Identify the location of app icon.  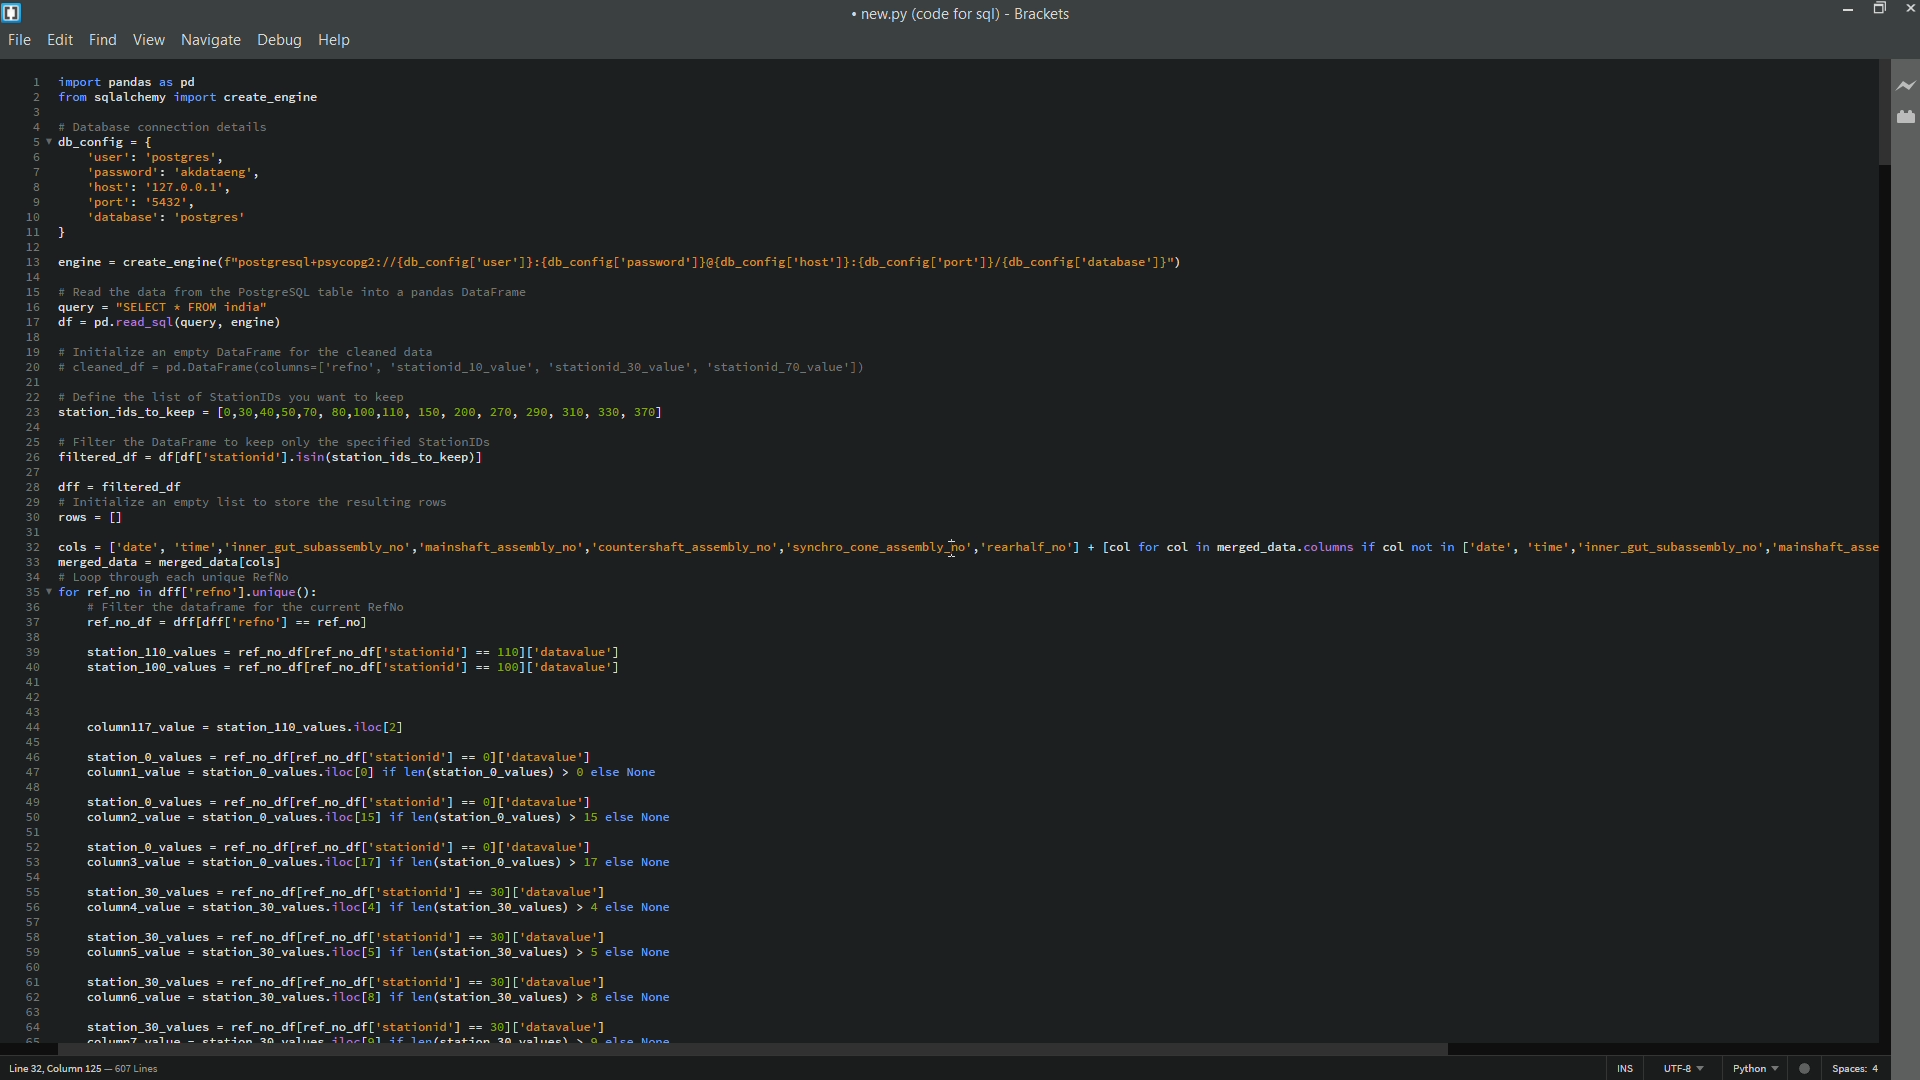
(12, 12).